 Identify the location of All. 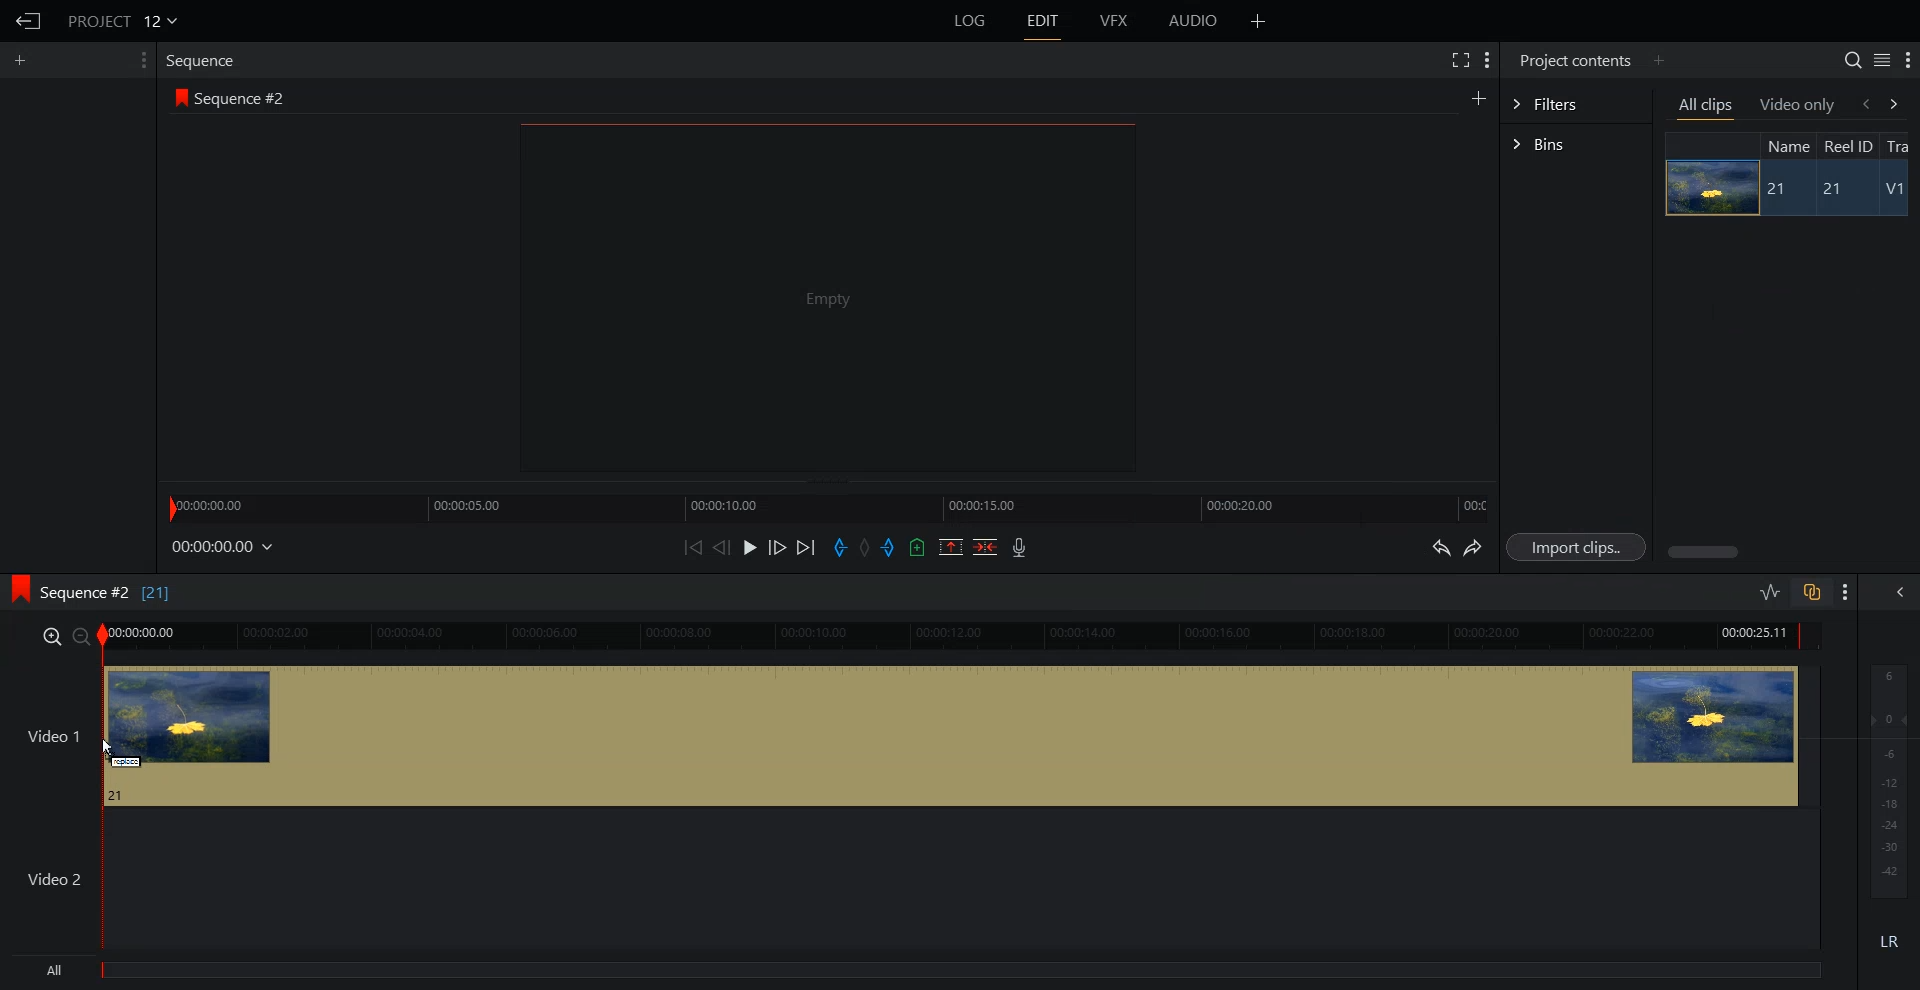
(919, 972).